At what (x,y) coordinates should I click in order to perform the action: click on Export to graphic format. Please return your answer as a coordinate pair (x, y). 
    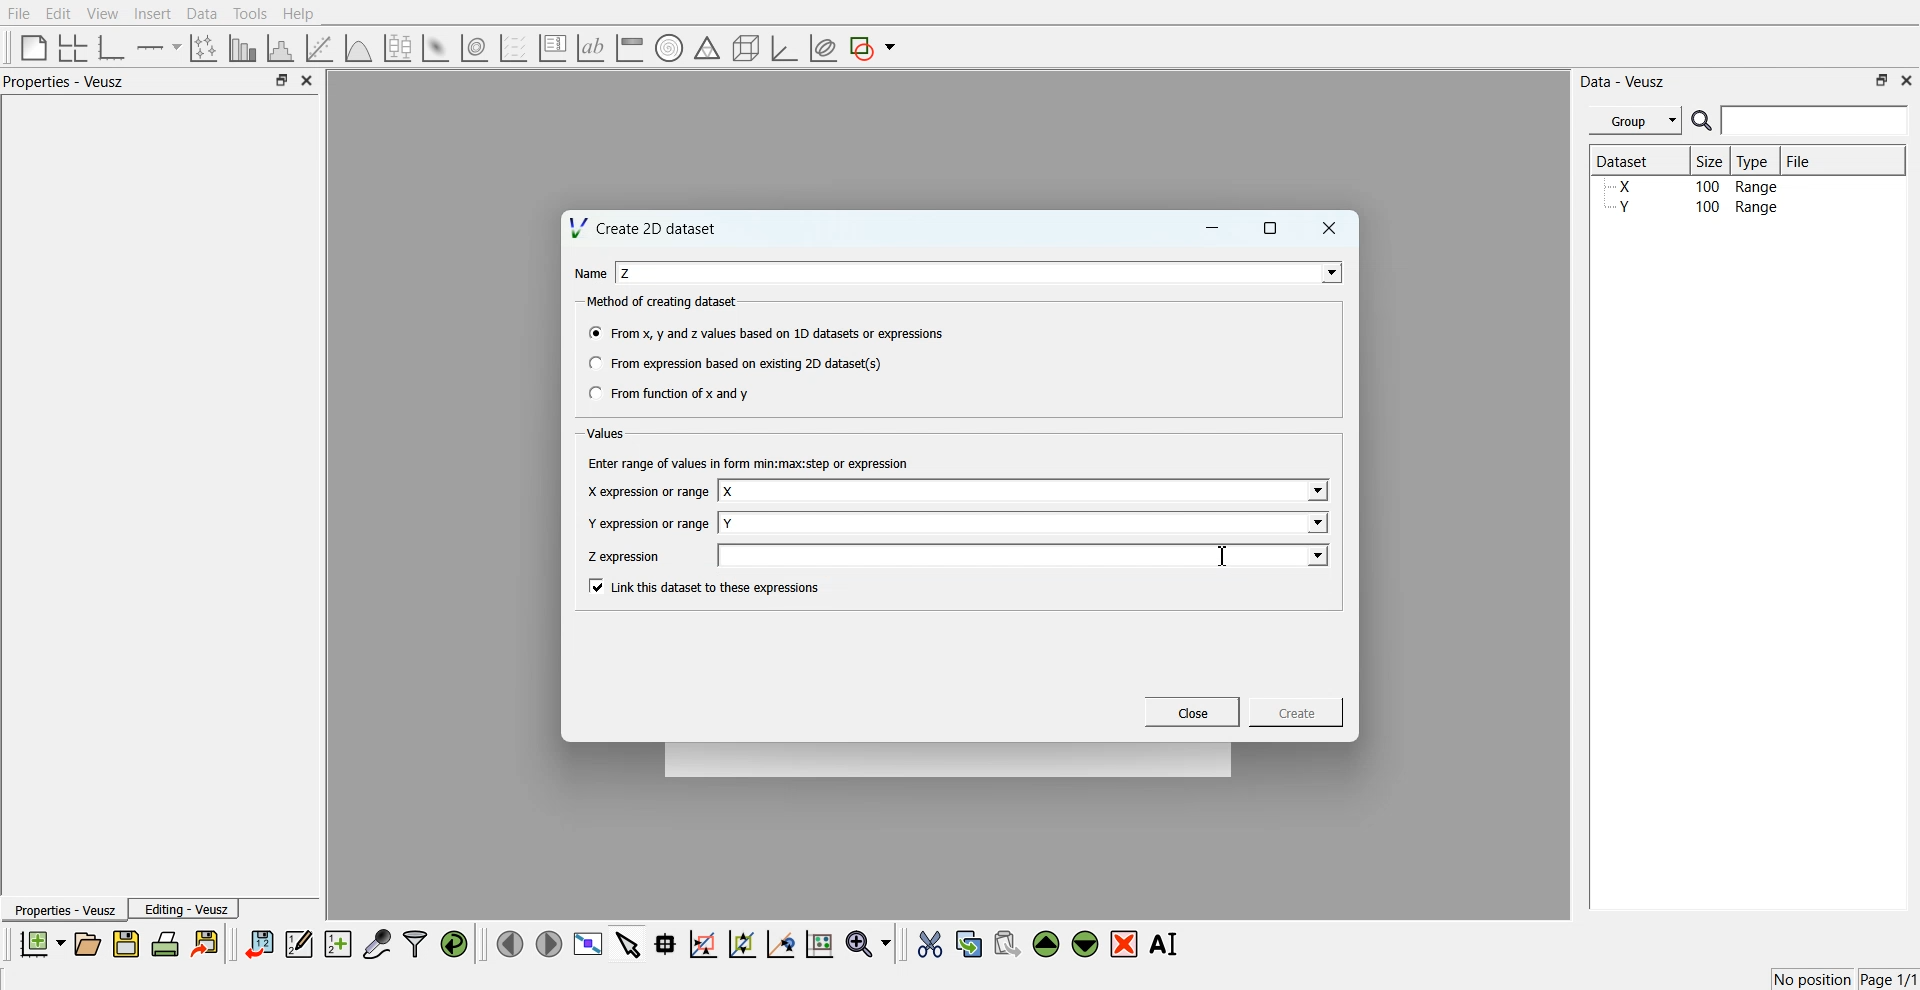
    Looking at the image, I should click on (207, 943).